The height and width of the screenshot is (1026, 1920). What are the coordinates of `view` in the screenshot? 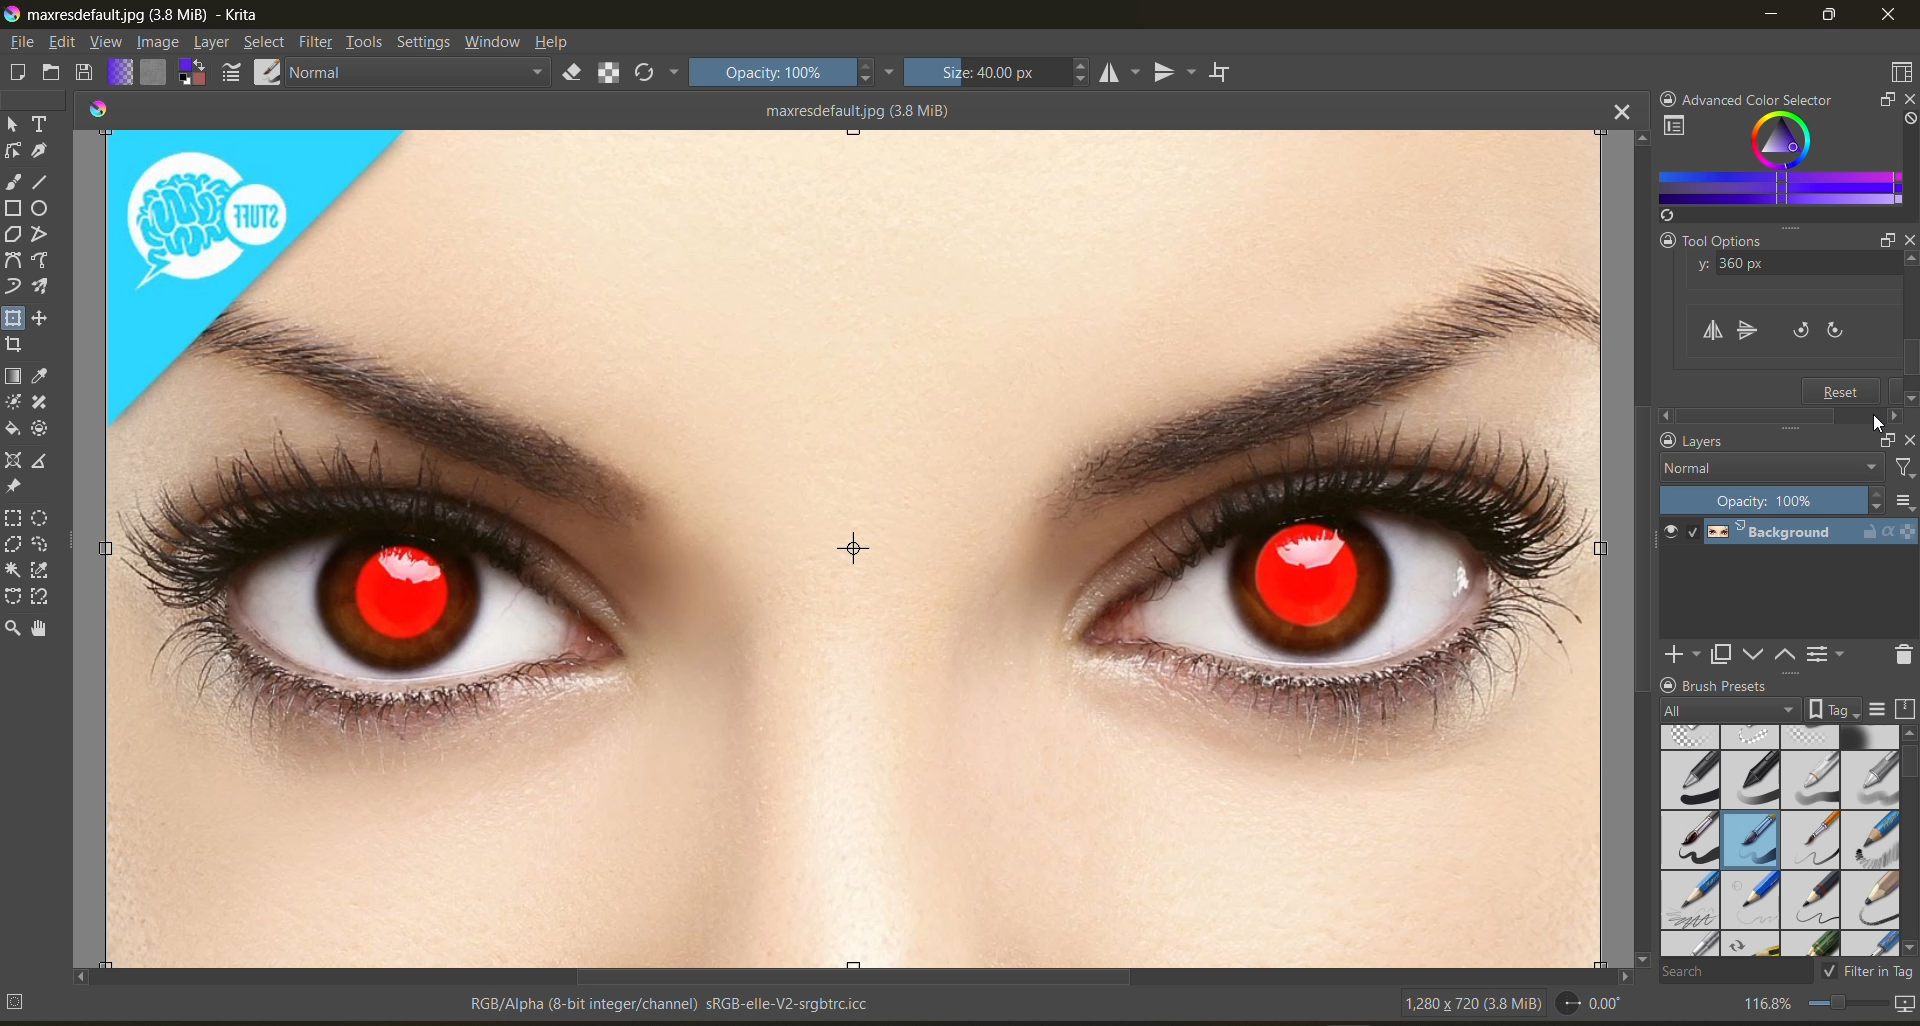 It's located at (109, 44).